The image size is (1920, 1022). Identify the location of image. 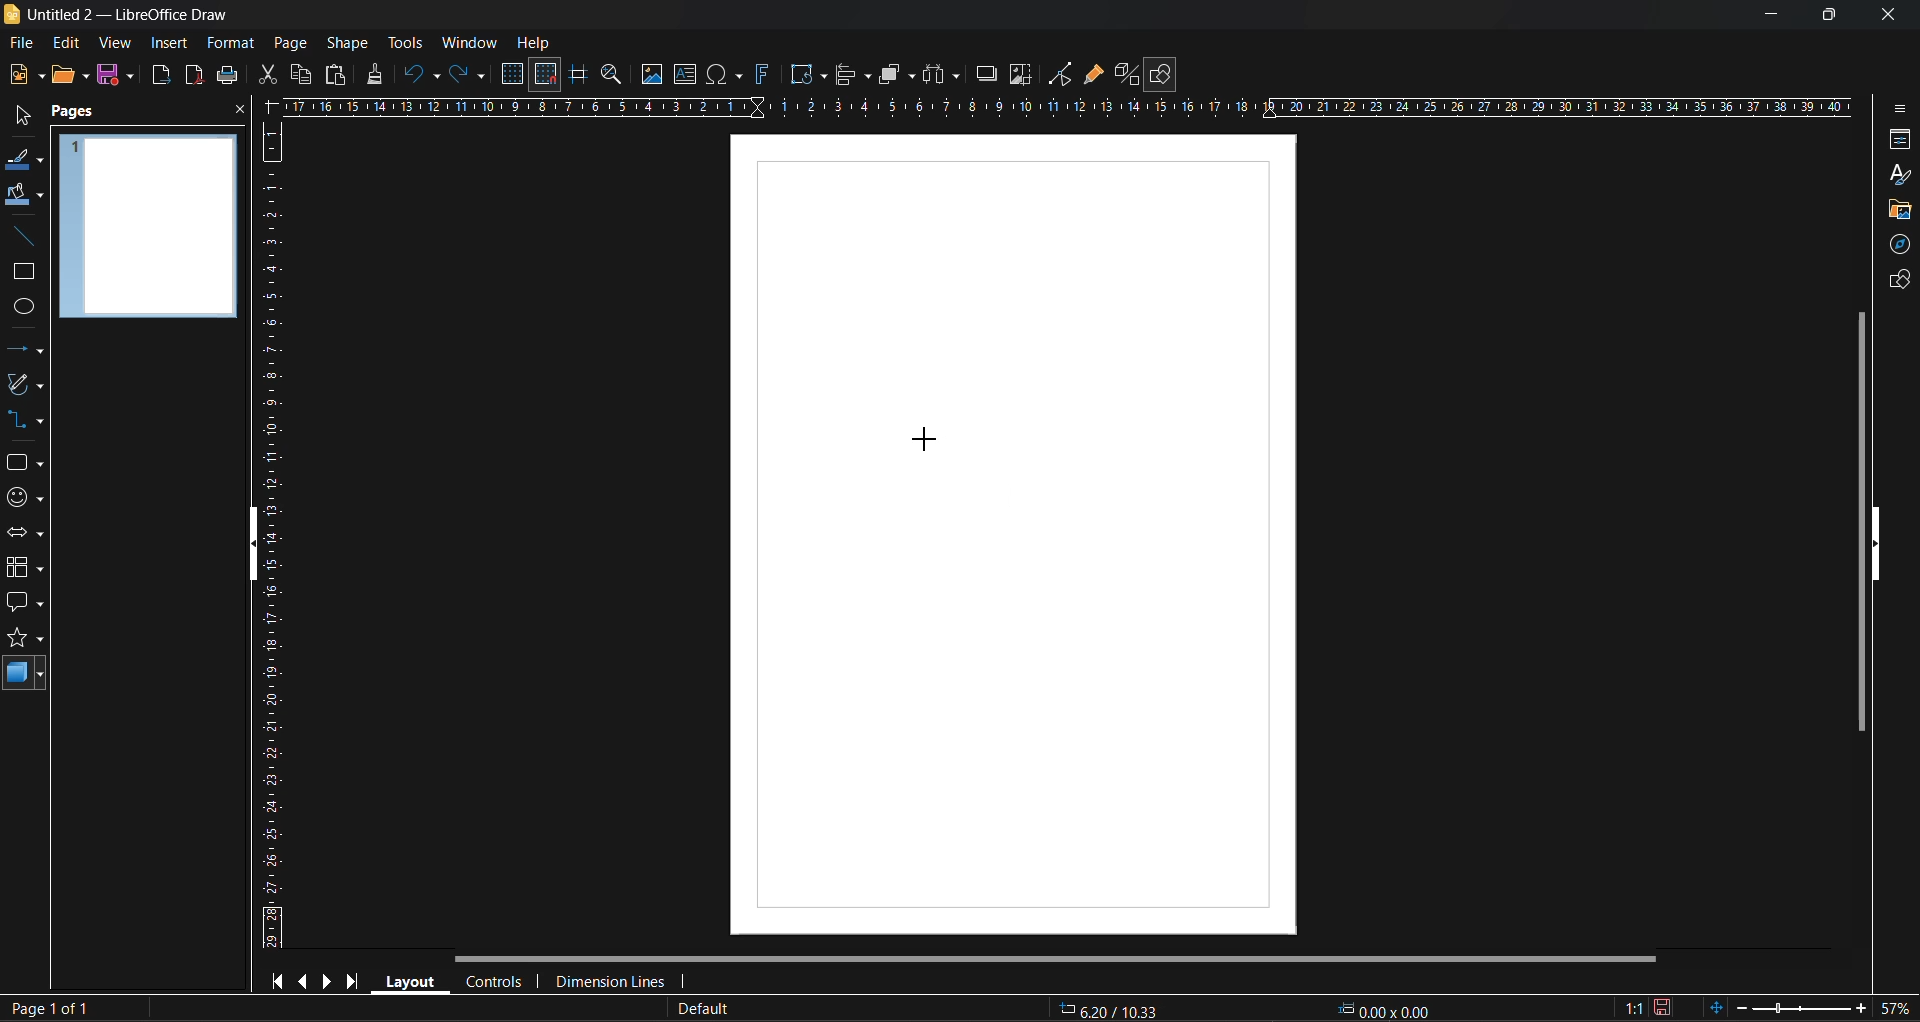
(652, 76).